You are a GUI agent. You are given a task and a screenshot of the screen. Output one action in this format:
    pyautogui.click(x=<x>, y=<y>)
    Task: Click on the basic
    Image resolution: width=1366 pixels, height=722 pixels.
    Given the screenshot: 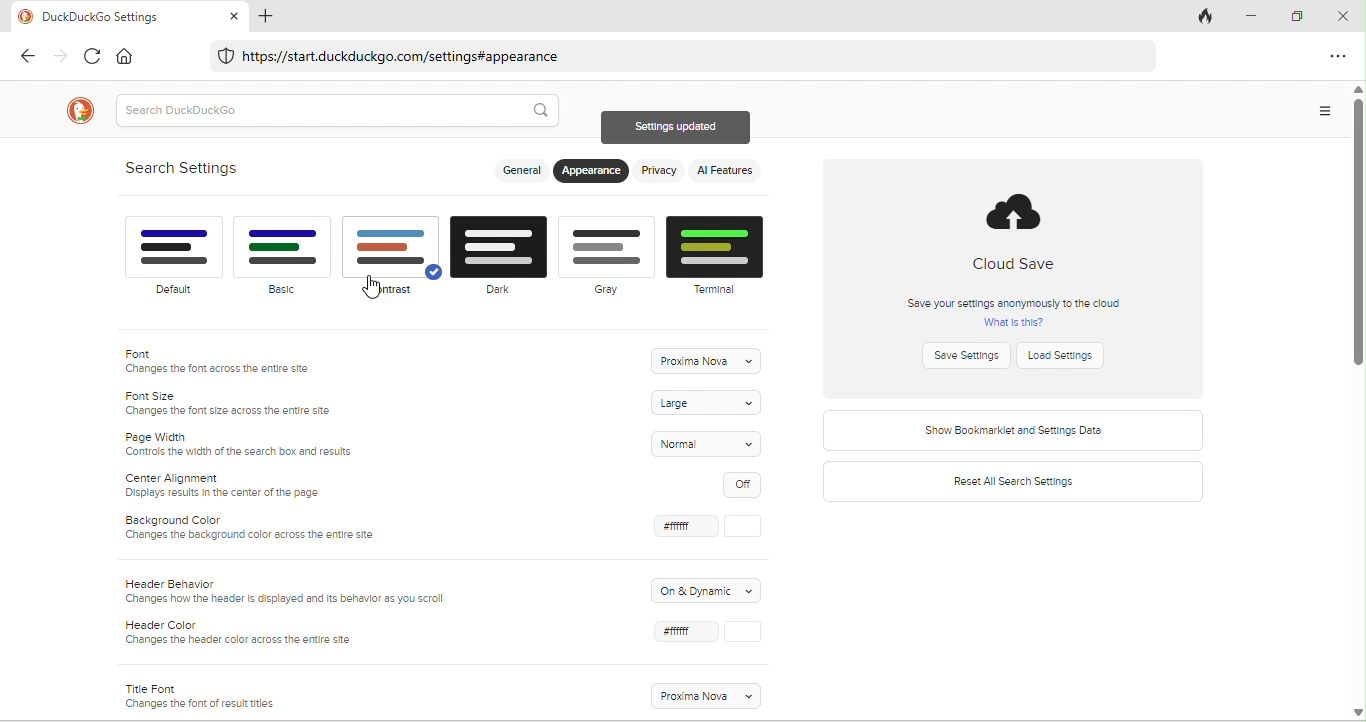 What is the action you would take?
    pyautogui.click(x=284, y=256)
    